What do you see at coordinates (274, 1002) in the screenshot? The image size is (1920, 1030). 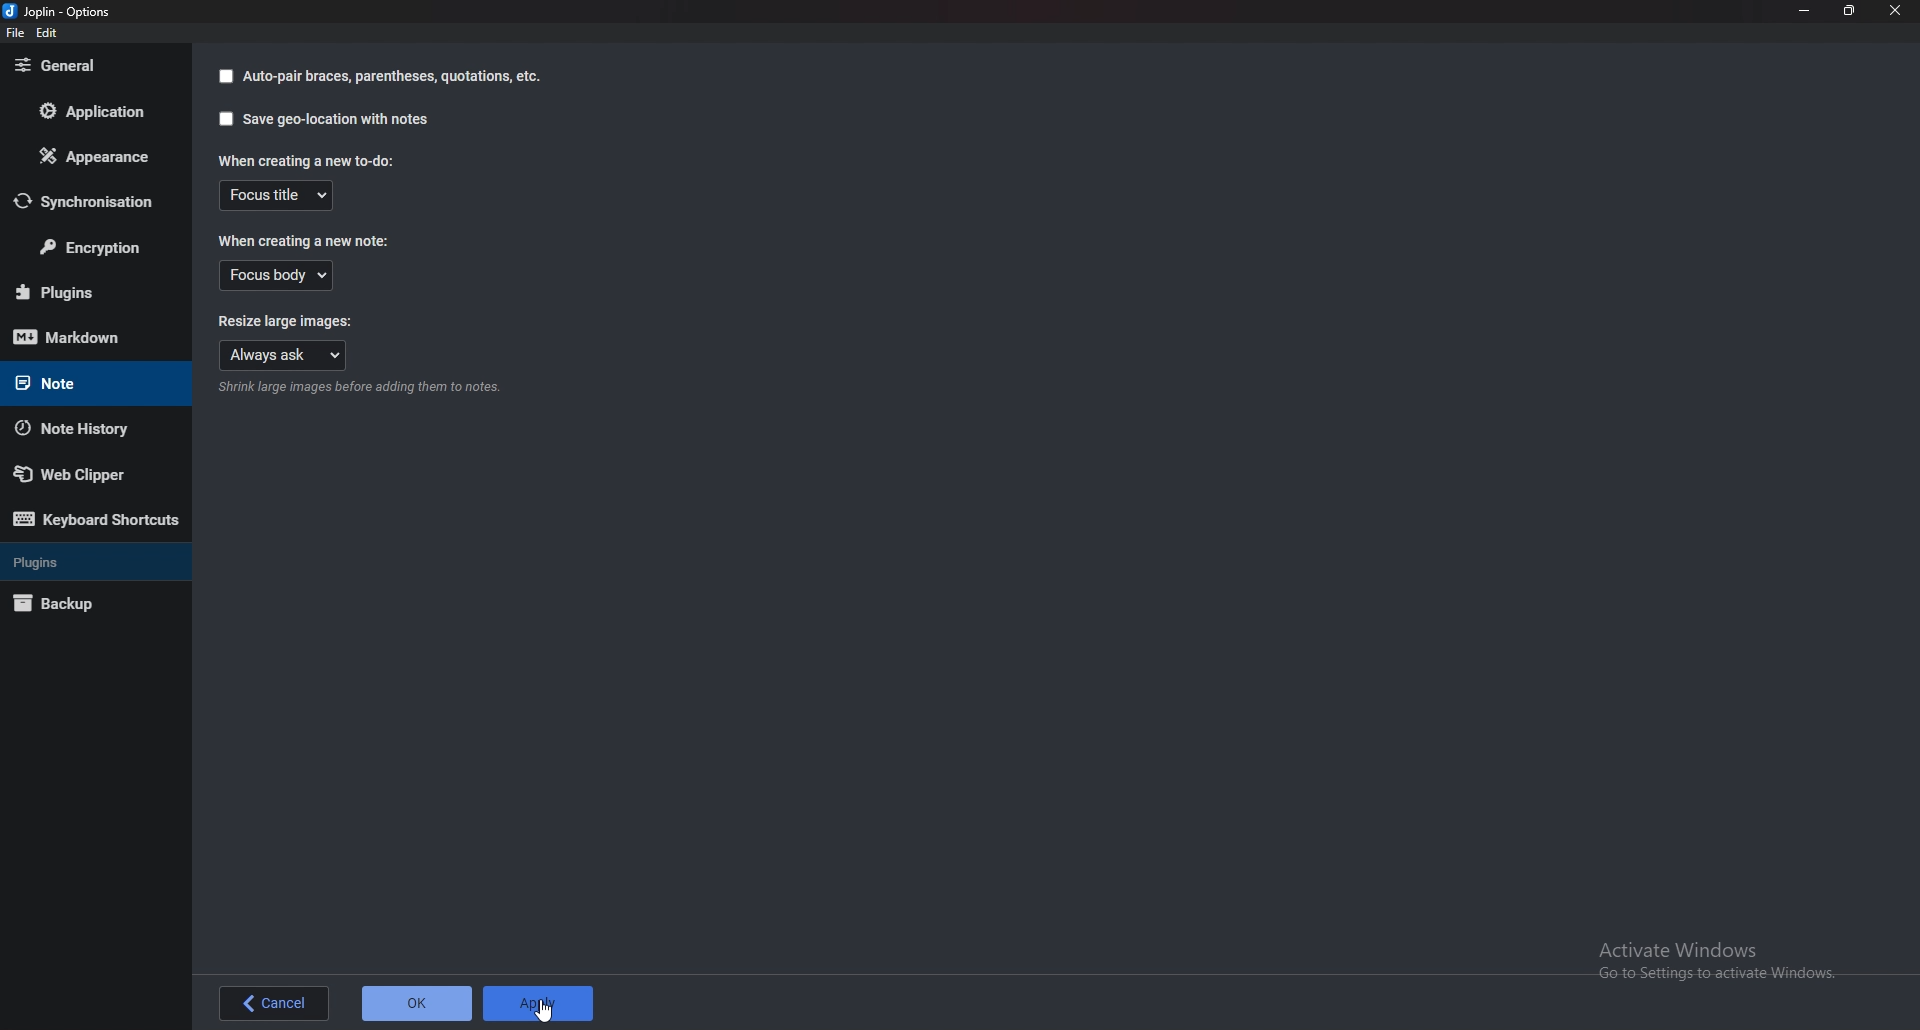 I see `Back` at bounding box center [274, 1002].